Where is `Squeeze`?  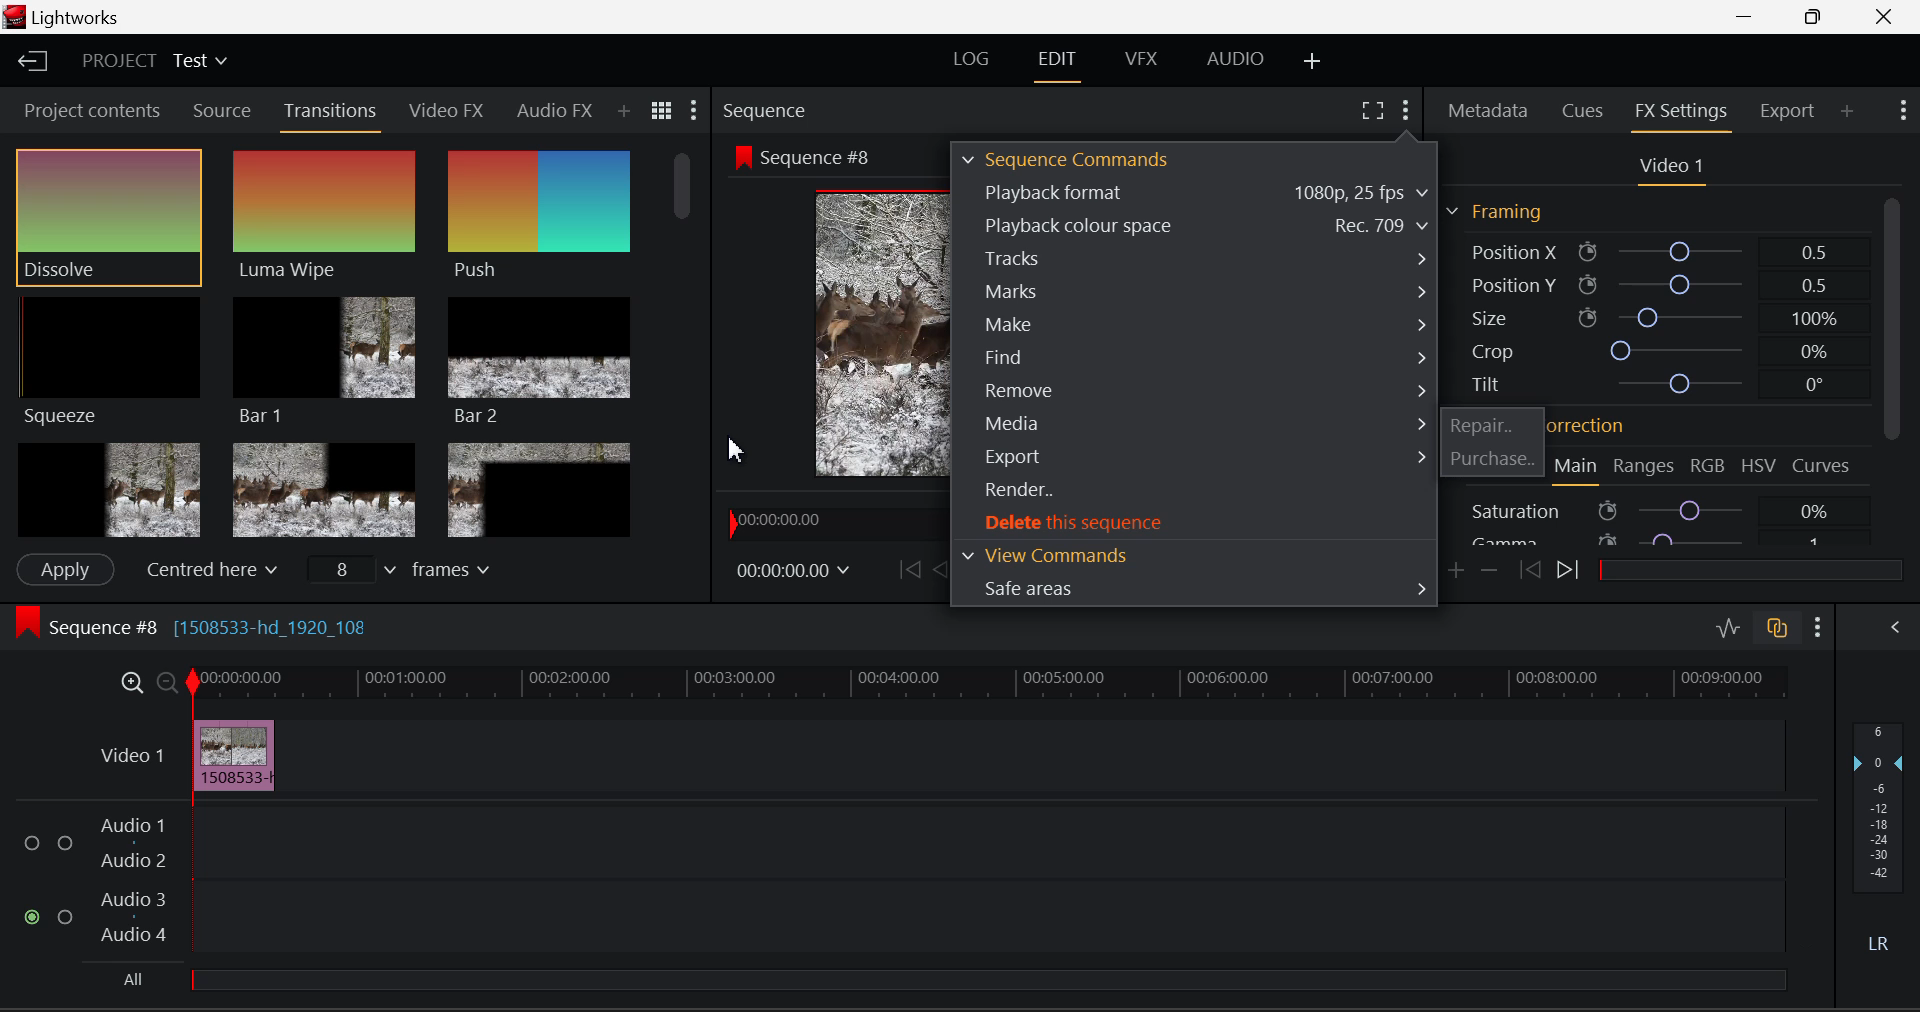
Squeeze is located at coordinates (109, 360).